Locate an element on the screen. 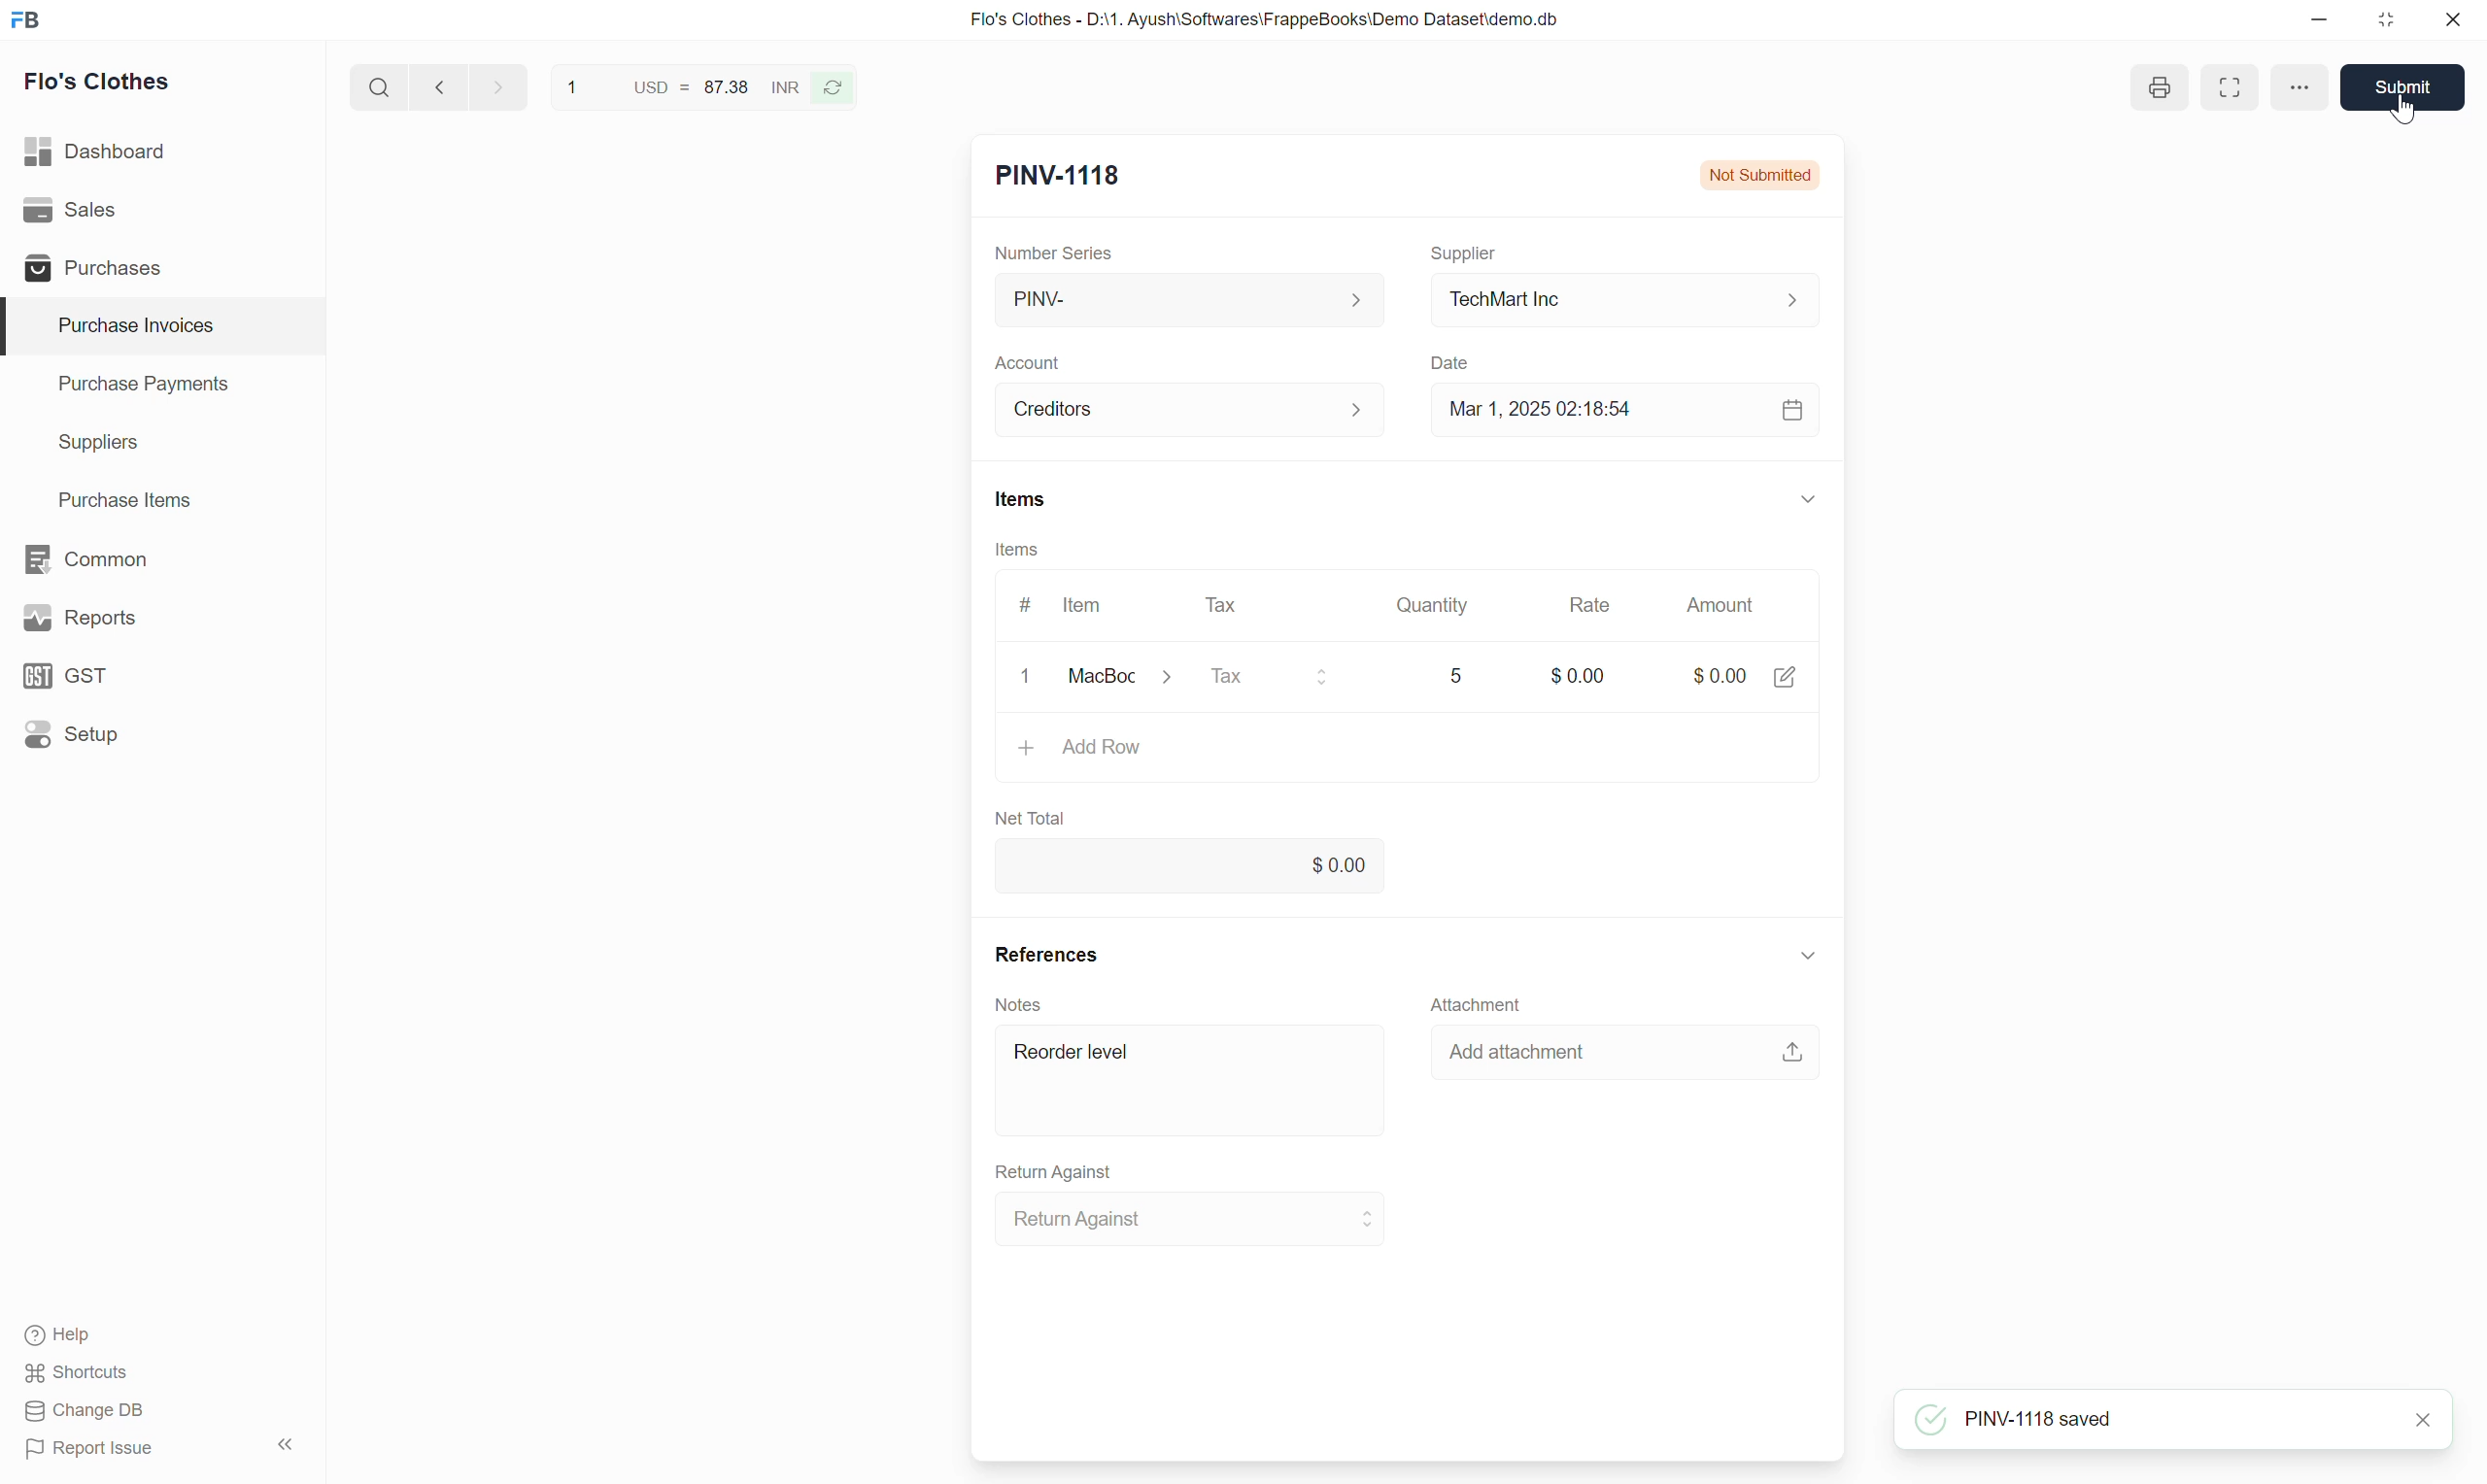  Purchases is located at coordinates (161, 267).